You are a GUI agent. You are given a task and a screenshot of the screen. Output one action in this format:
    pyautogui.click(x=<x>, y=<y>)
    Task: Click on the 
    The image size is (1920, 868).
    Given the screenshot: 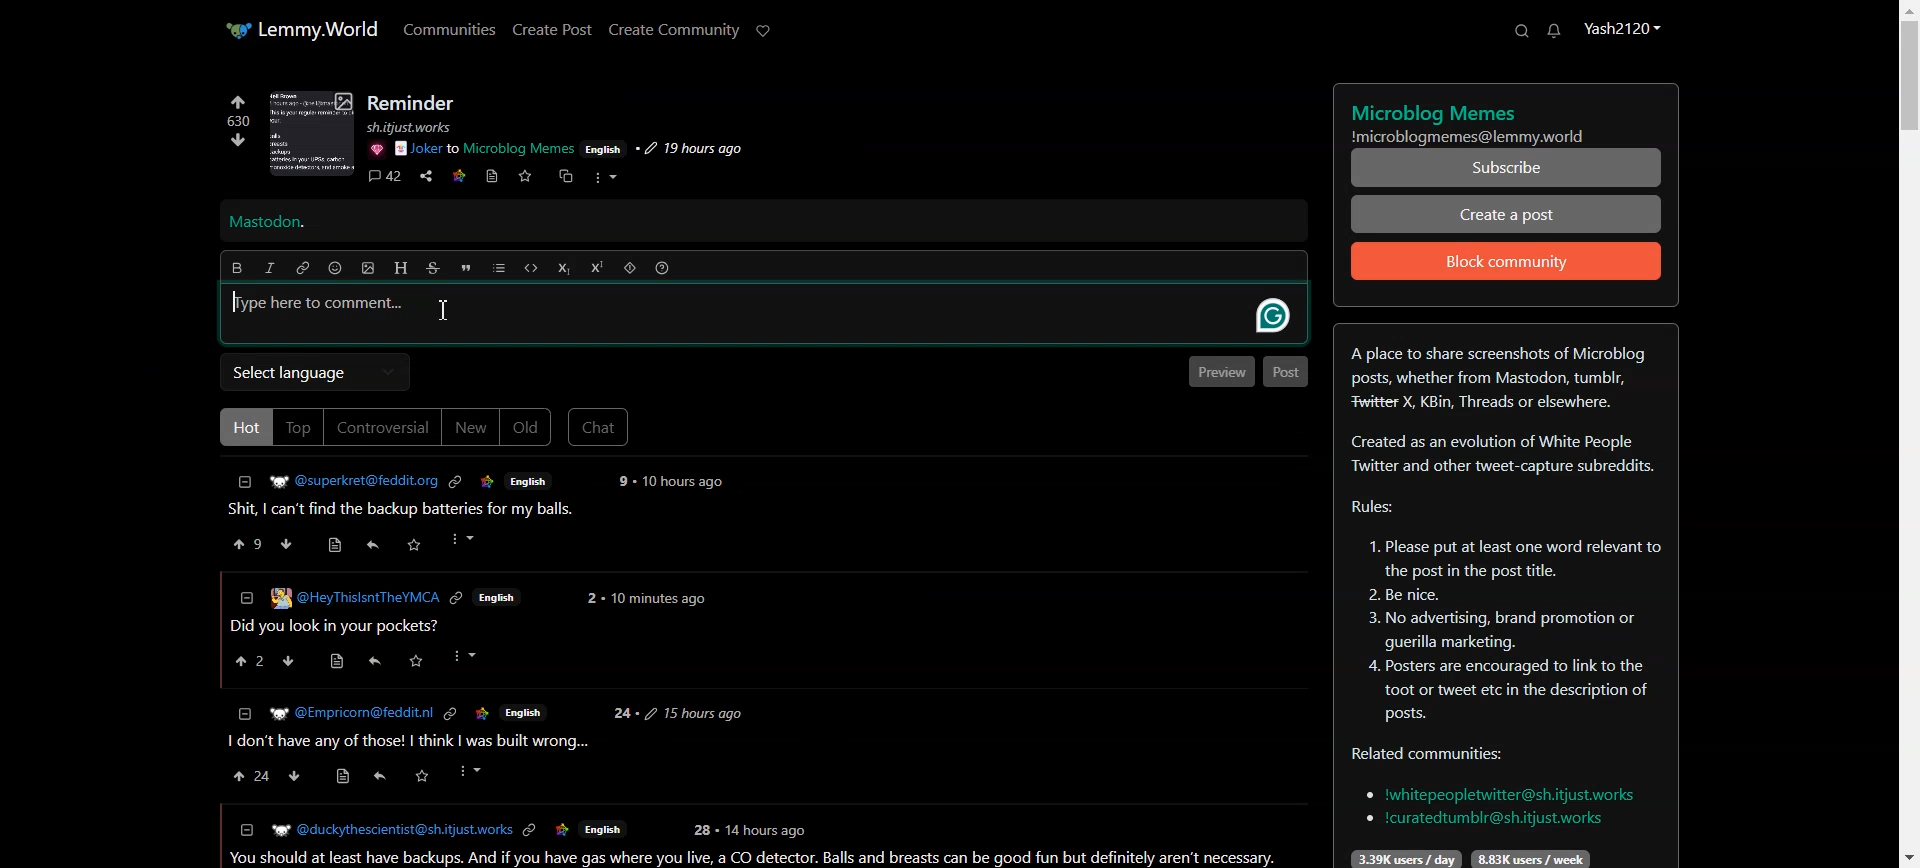 What is the action you would take?
    pyautogui.click(x=458, y=600)
    